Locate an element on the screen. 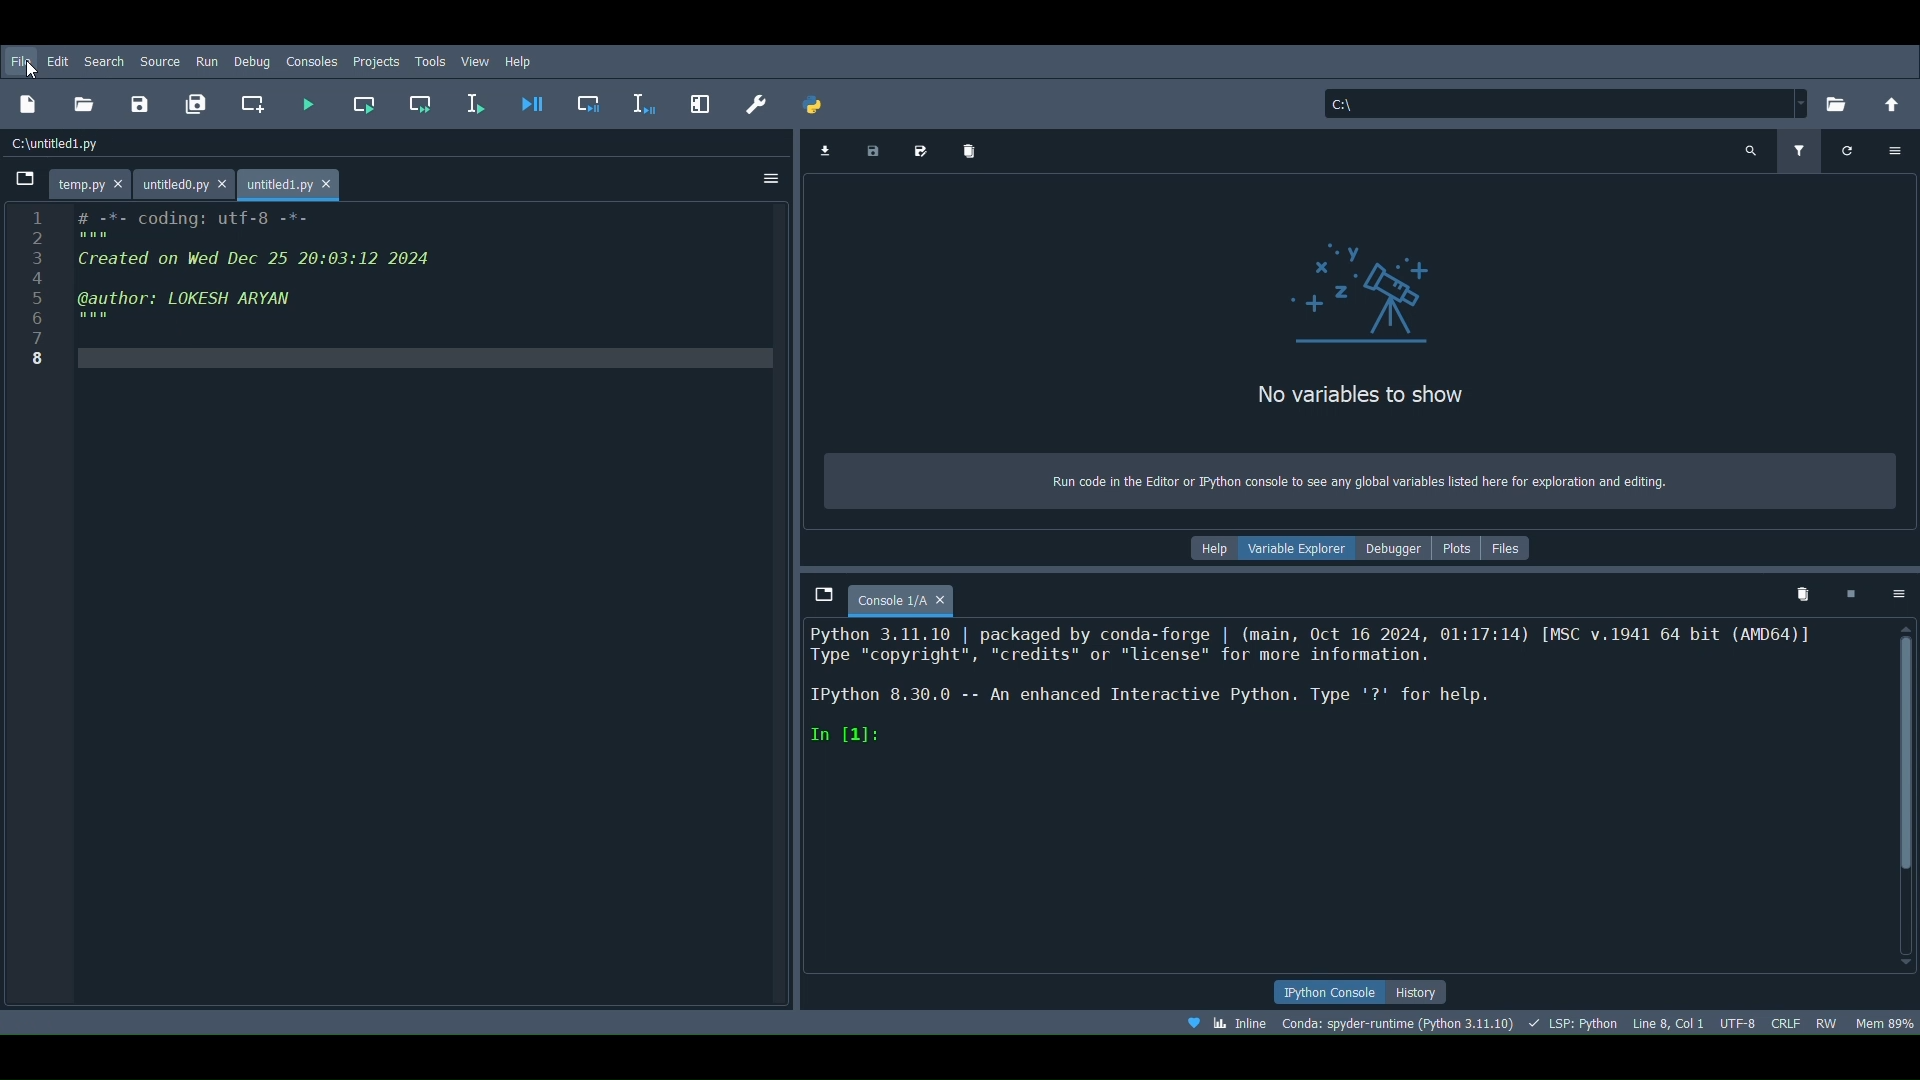  Preferences is located at coordinates (757, 101).